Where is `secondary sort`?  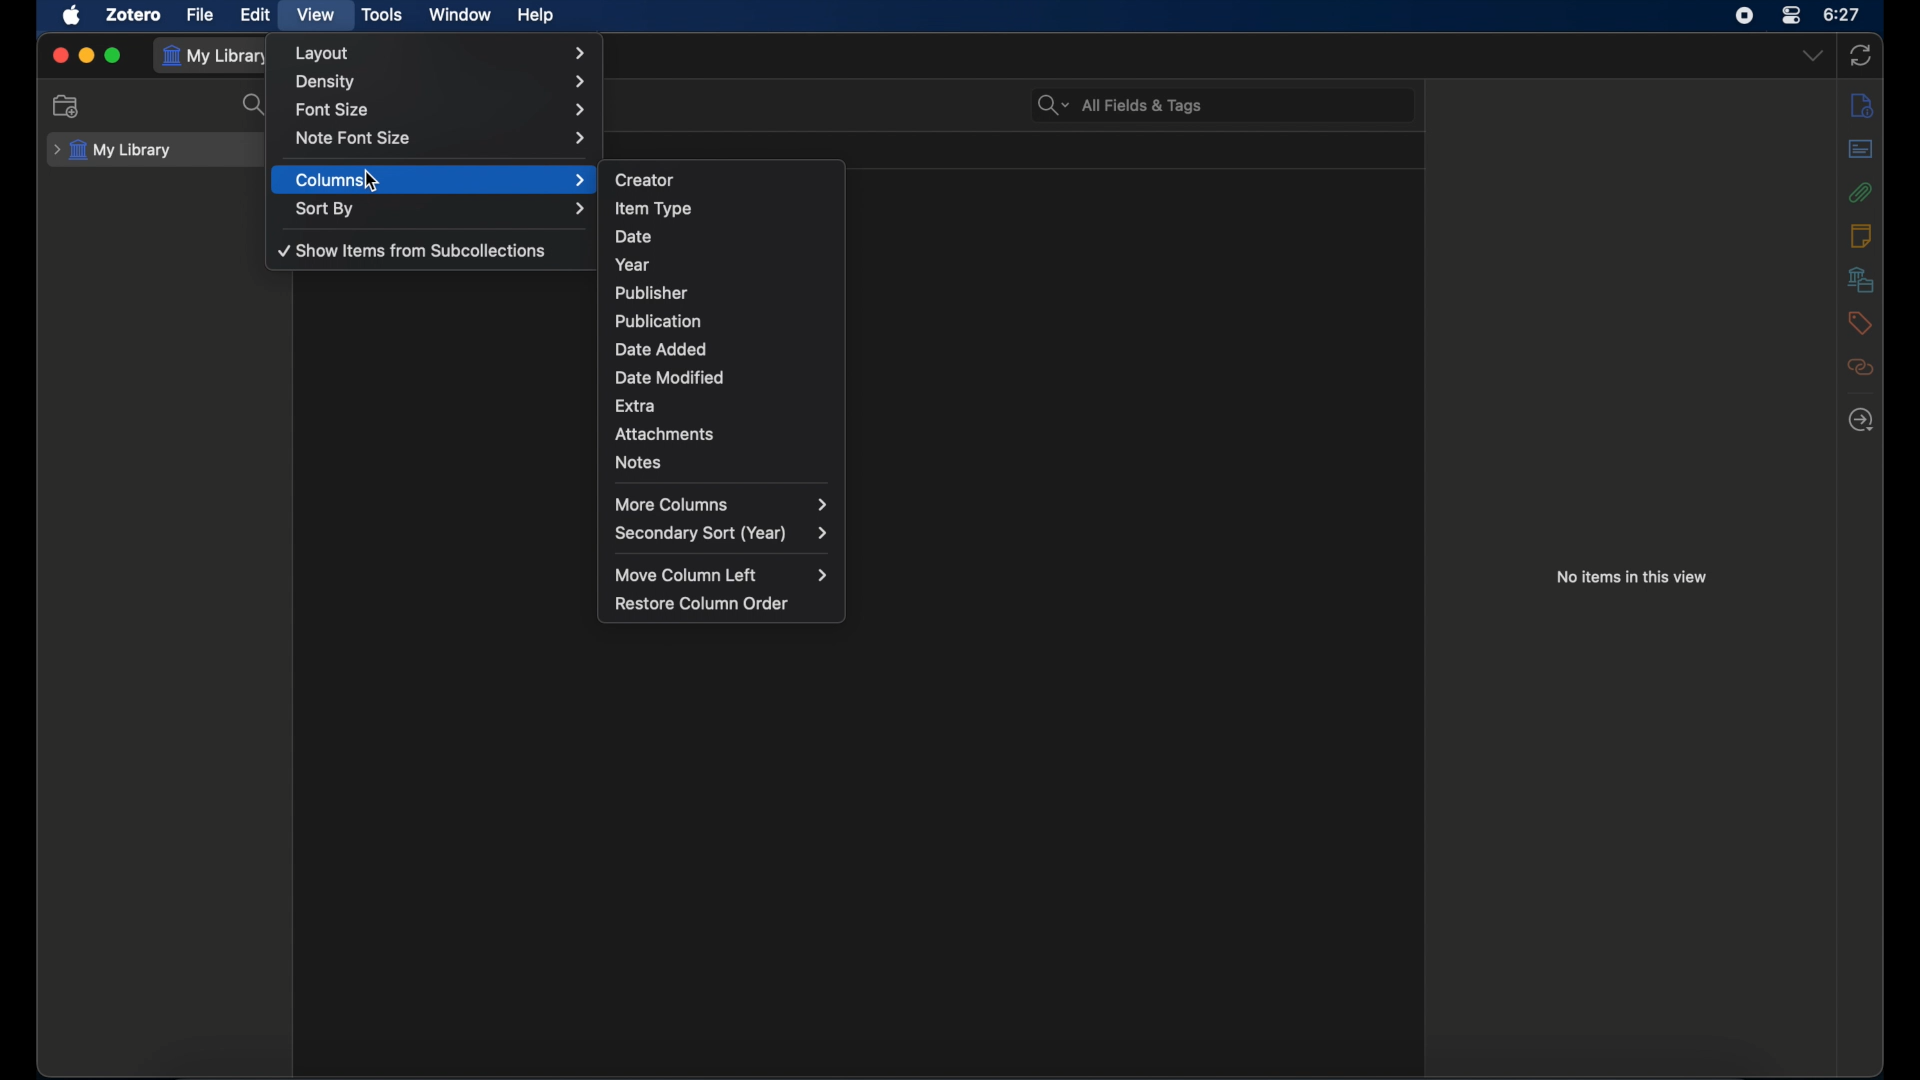 secondary sort is located at coordinates (720, 533).